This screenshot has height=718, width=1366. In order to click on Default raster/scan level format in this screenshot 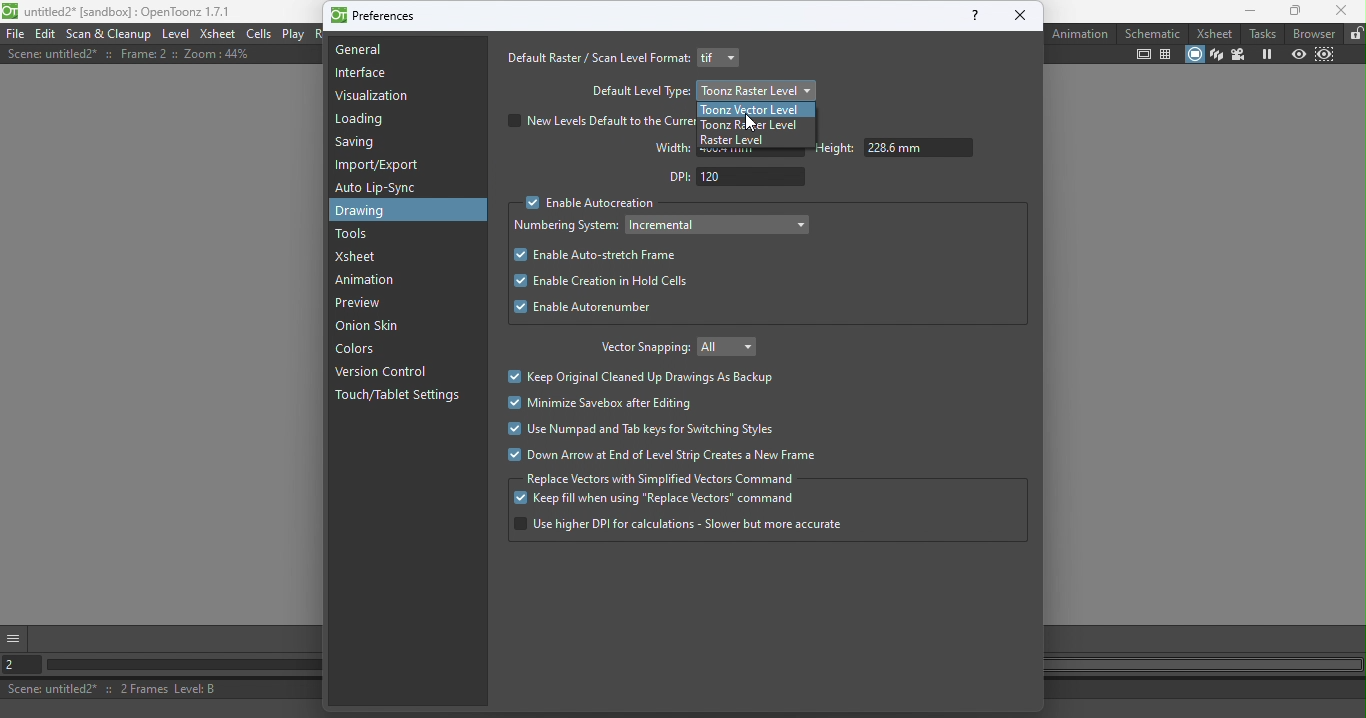, I will do `click(597, 58)`.